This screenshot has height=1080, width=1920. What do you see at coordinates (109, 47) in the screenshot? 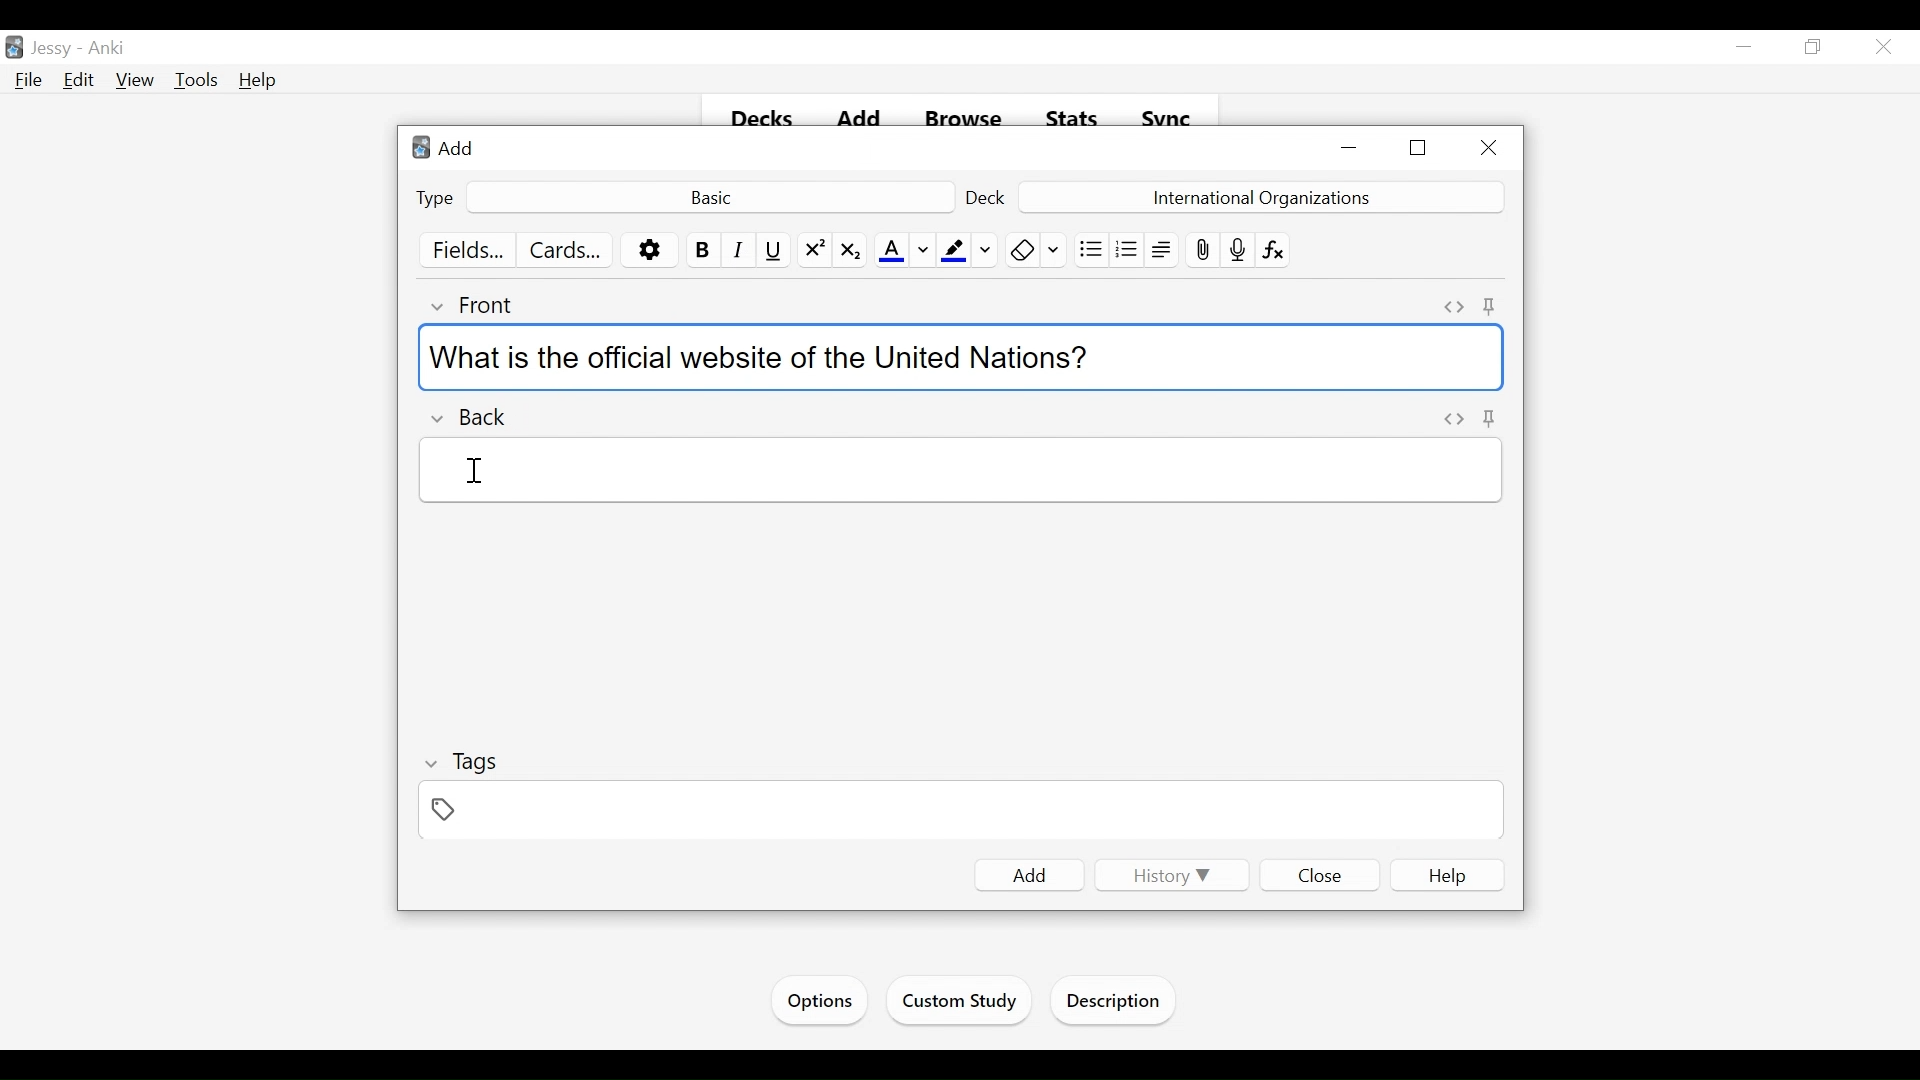
I see `Anki` at bounding box center [109, 47].